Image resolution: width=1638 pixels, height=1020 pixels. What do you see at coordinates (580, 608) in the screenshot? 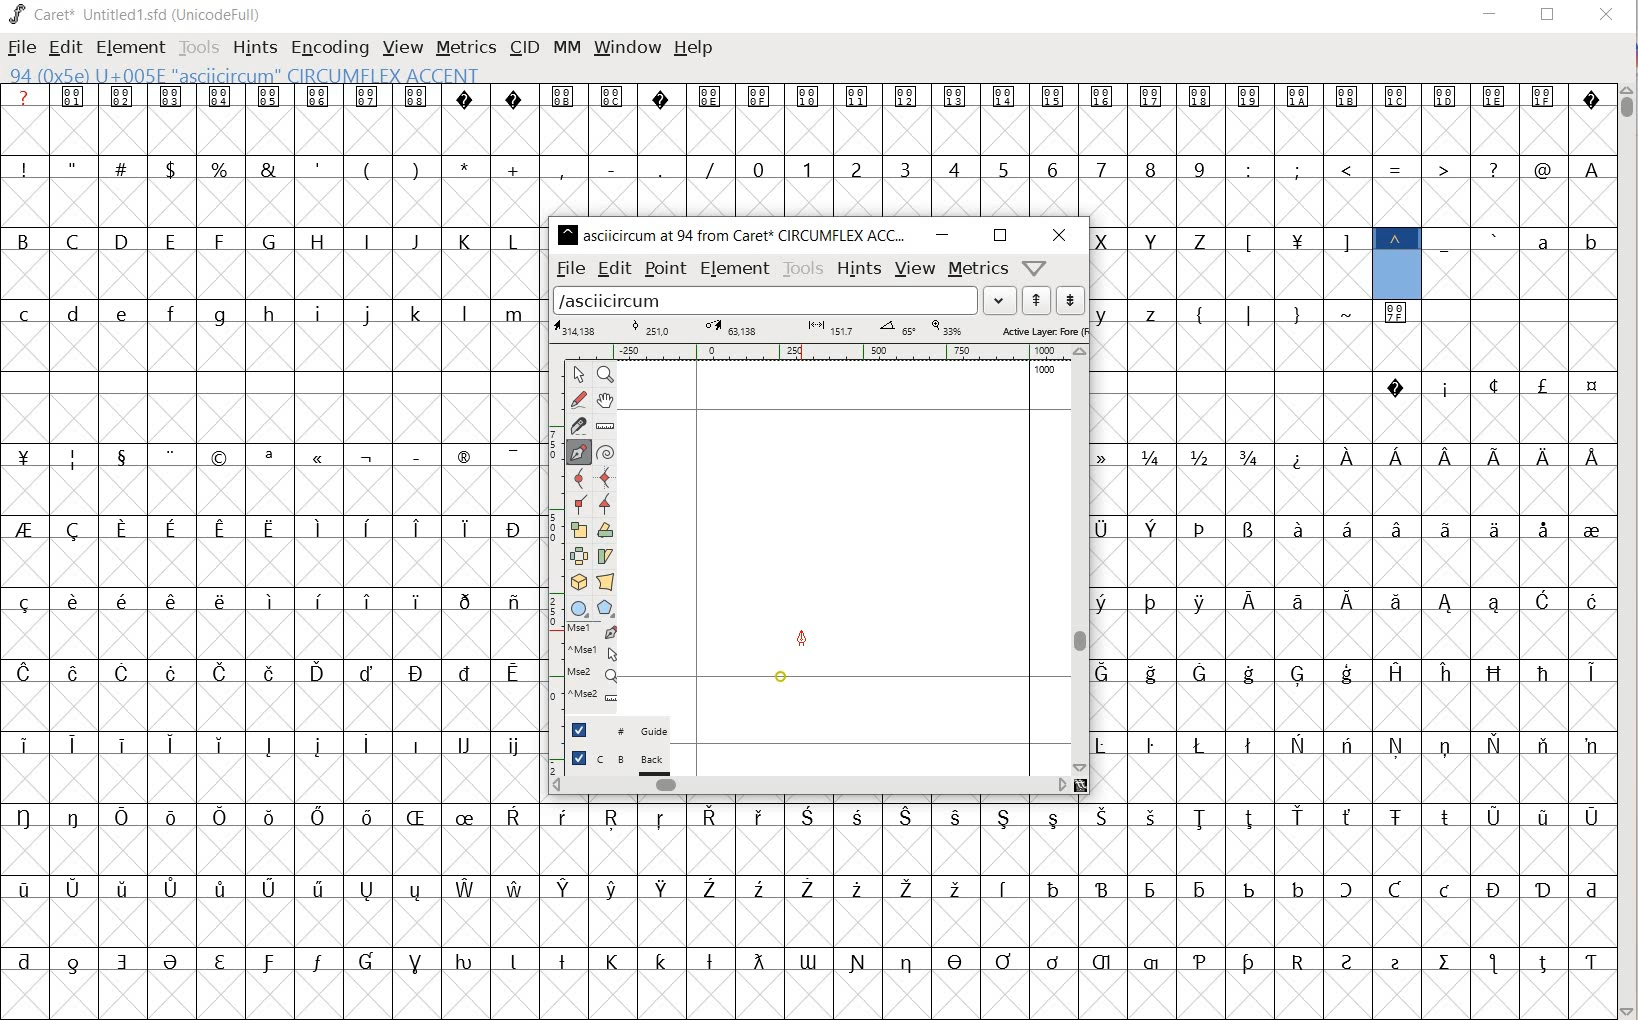
I see `rectangle or ellipse` at bounding box center [580, 608].